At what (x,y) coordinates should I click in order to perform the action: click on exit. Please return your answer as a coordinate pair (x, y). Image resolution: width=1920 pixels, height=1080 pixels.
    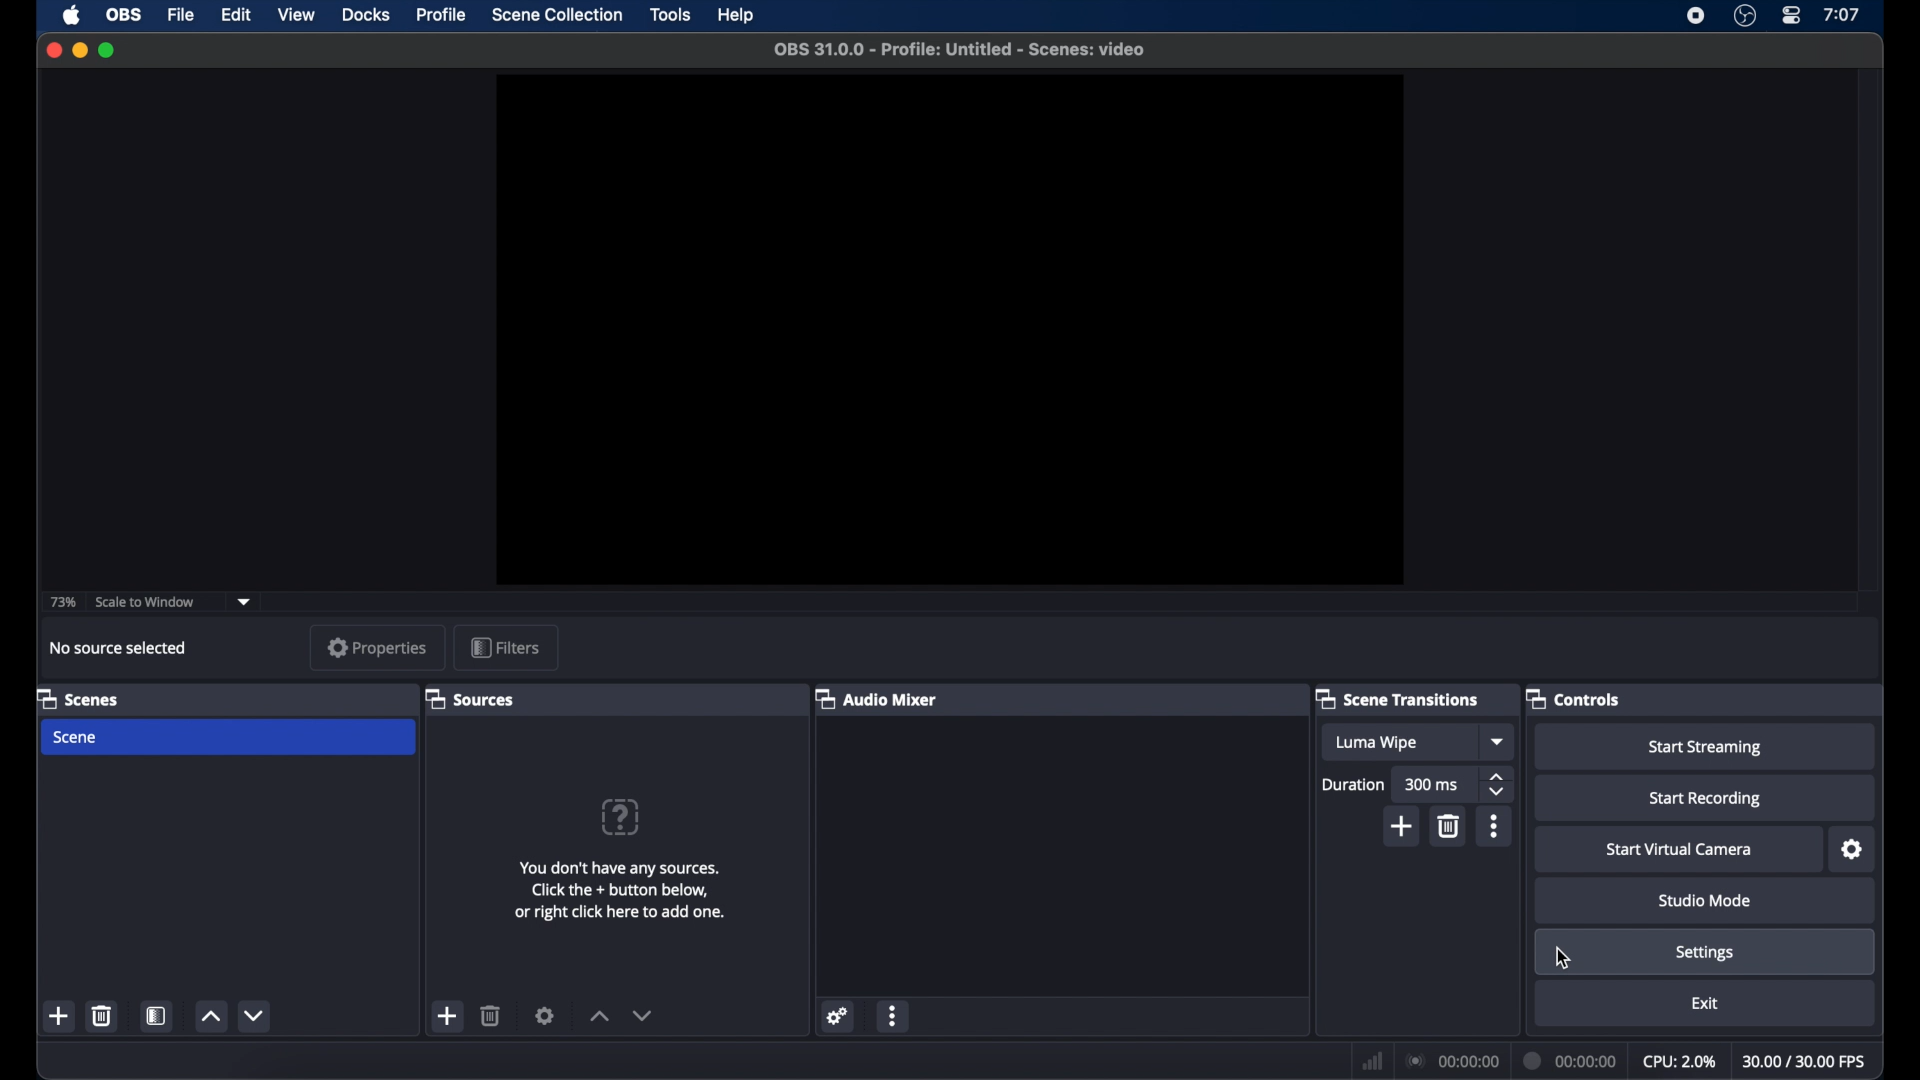
    Looking at the image, I should click on (1705, 1002).